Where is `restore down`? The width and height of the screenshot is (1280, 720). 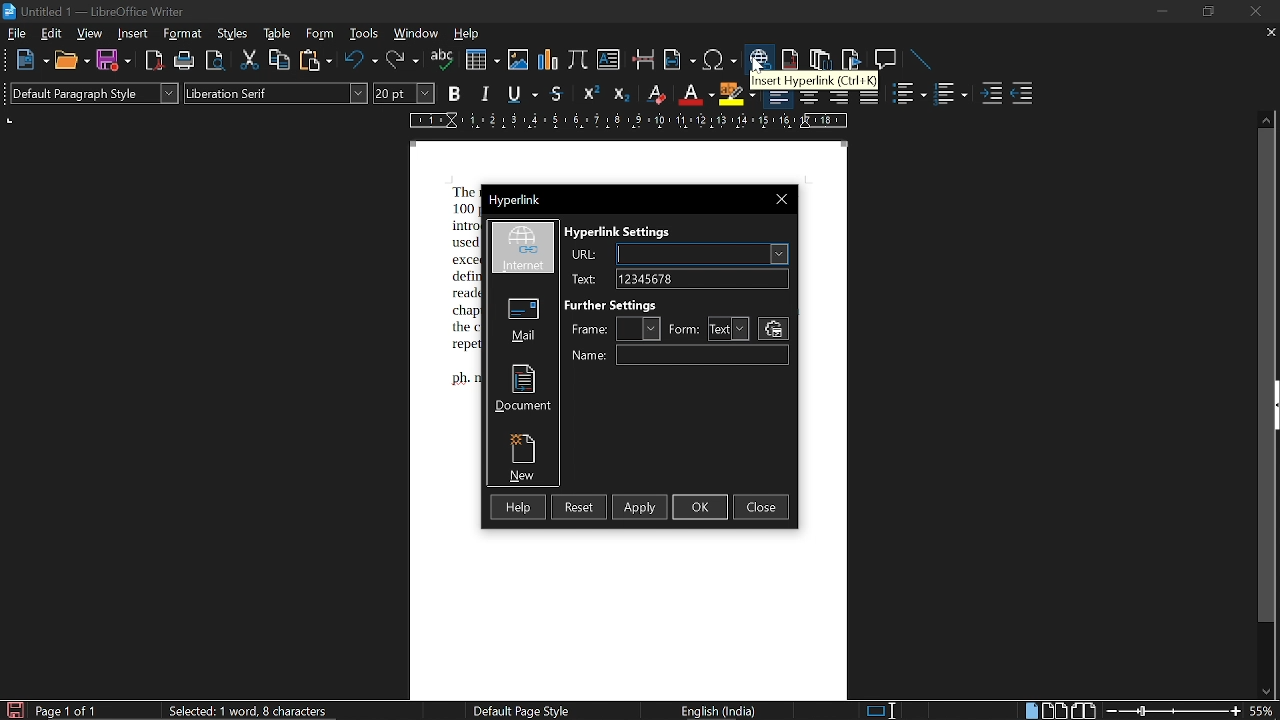
restore down is located at coordinates (1207, 12).